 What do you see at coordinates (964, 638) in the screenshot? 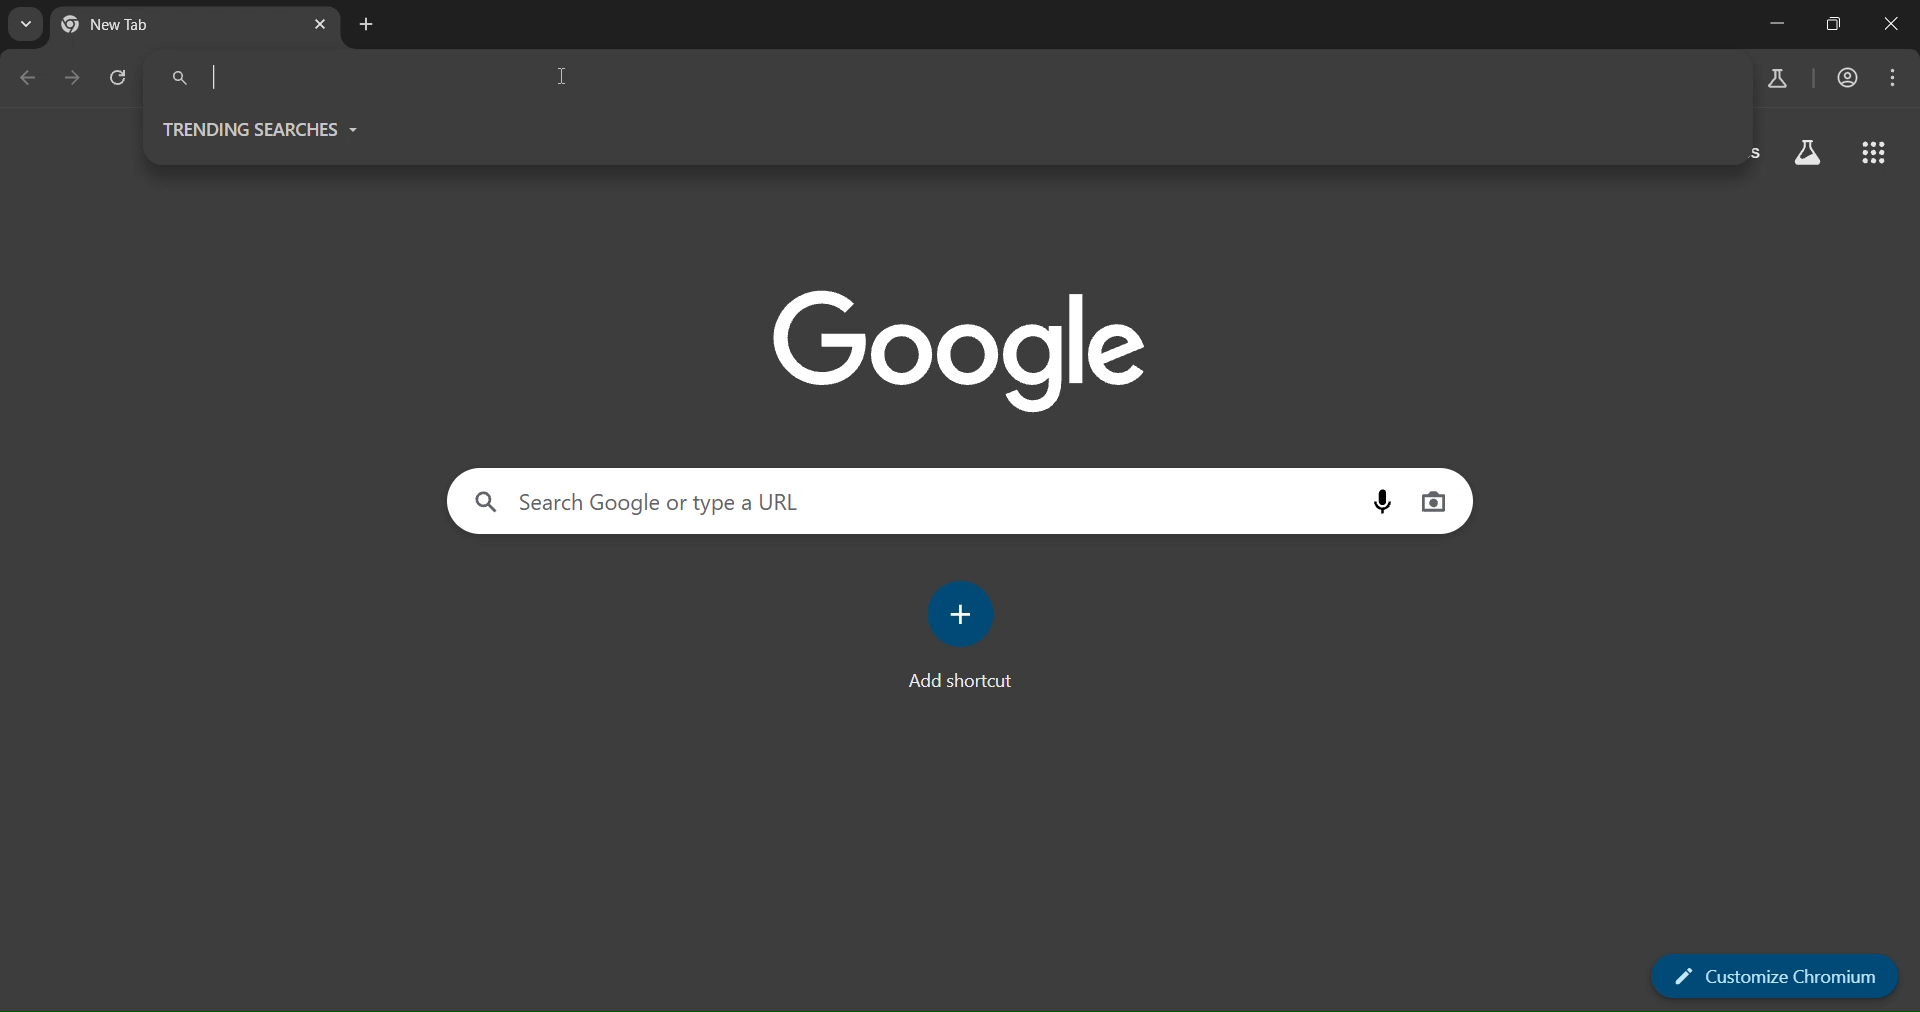
I see `add shortcut` at bounding box center [964, 638].